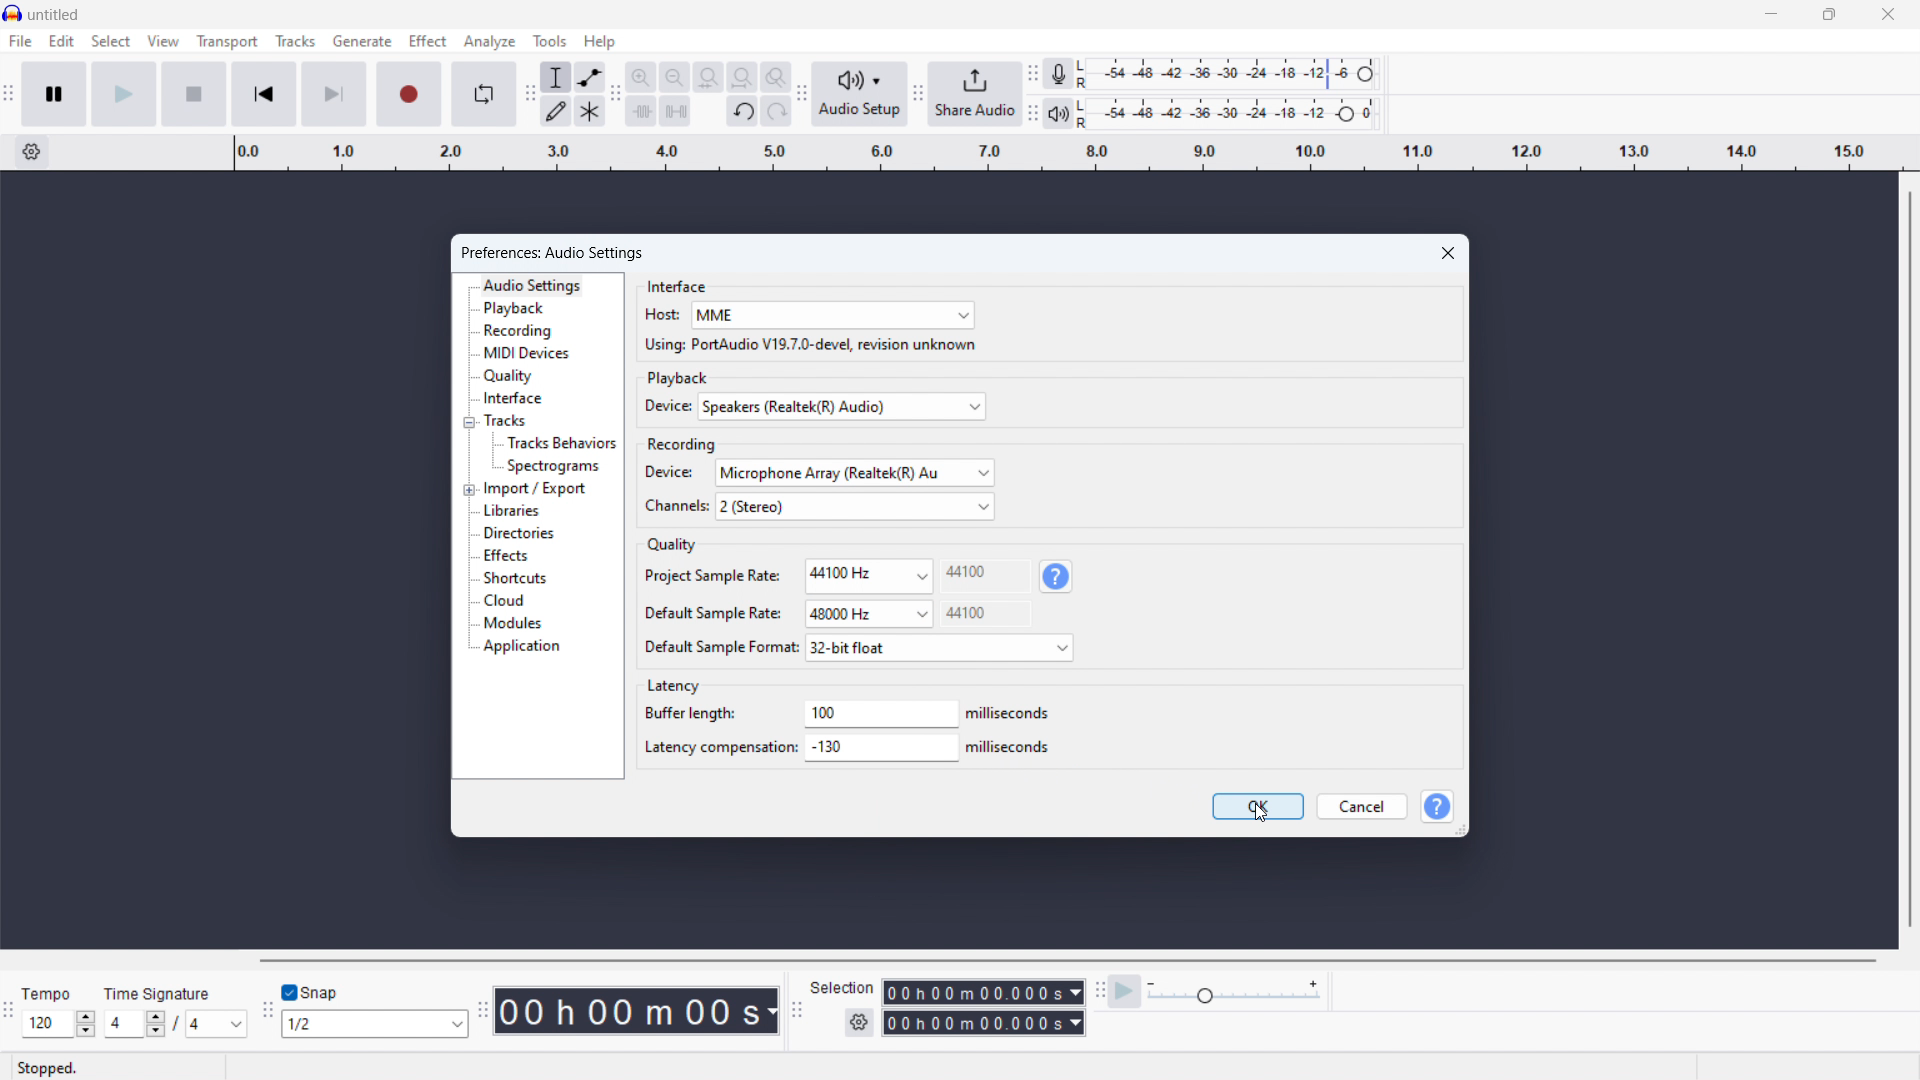 The width and height of the screenshot is (1920, 1080). What do you see at coordinates (55, 94) in the screenshot?
I see `pause` at bounding box center [55, 94].